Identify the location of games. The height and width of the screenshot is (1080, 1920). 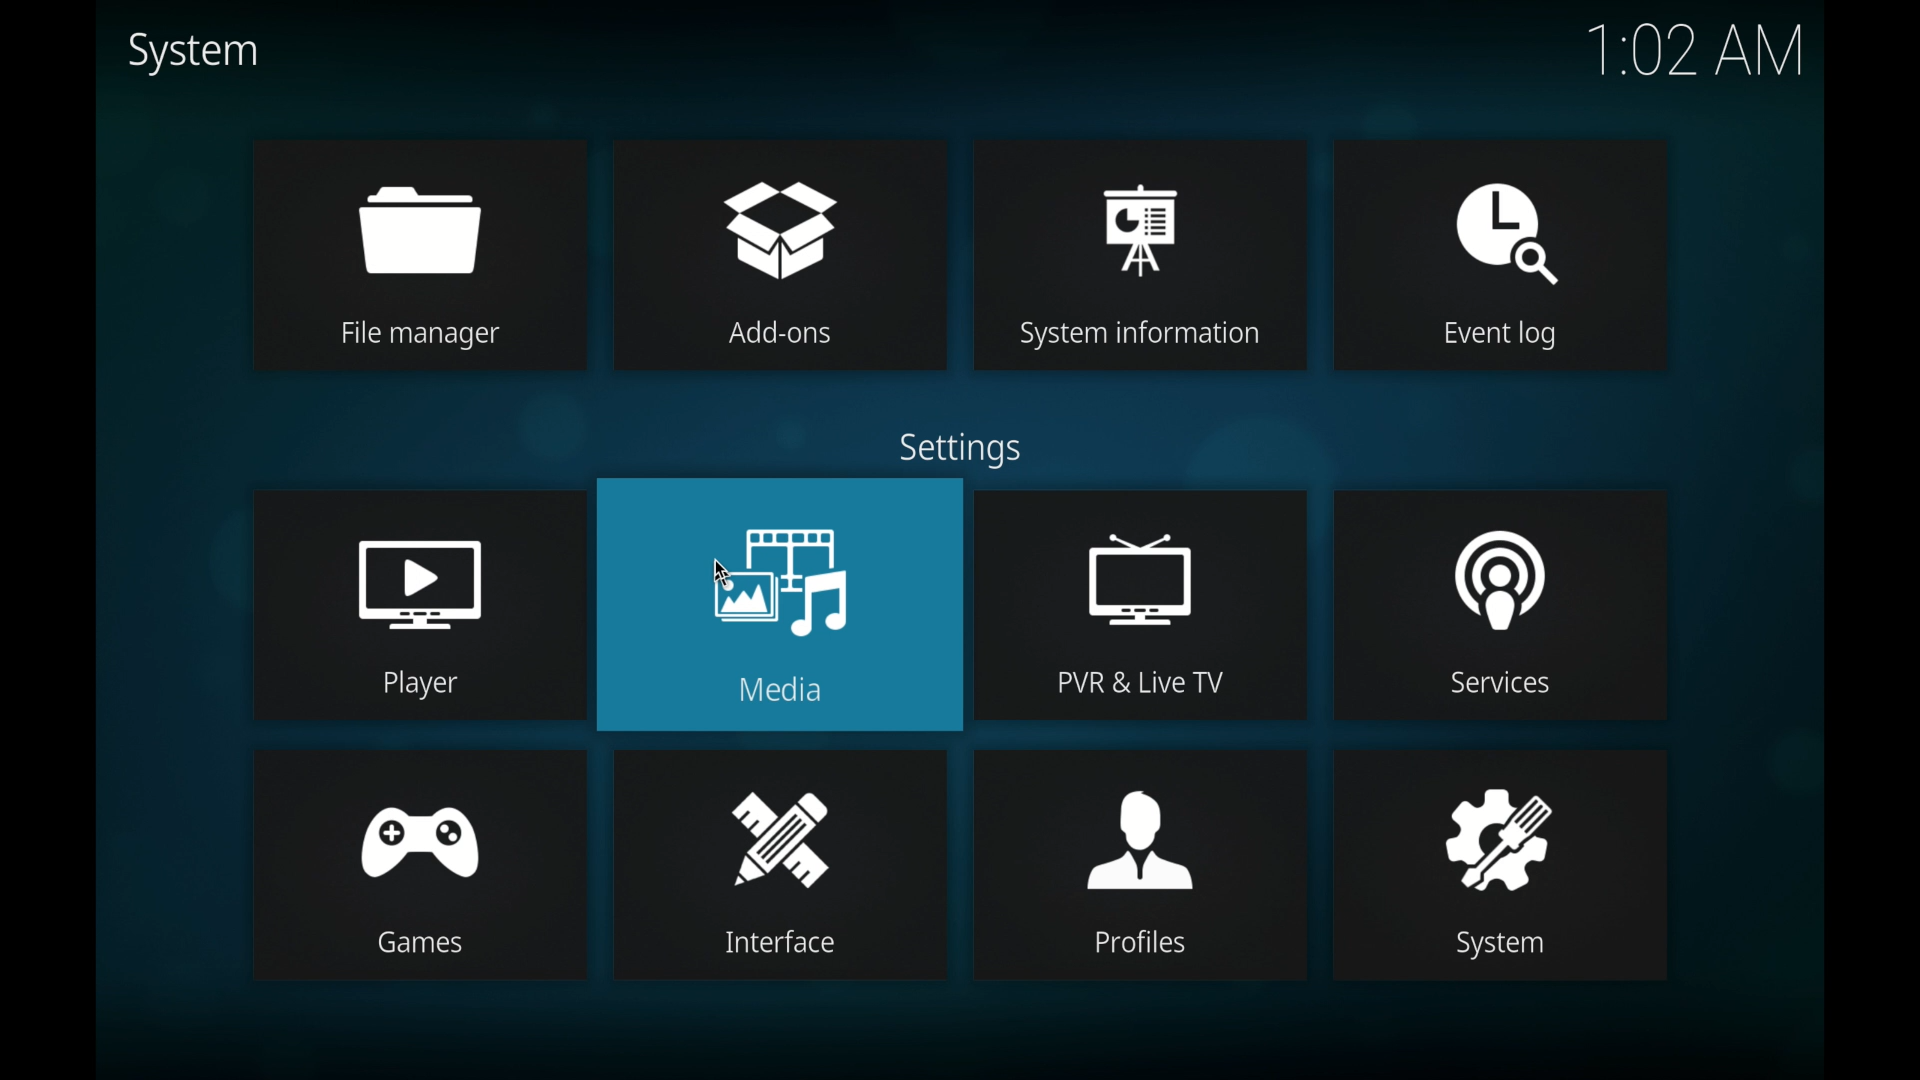
(416, 819).